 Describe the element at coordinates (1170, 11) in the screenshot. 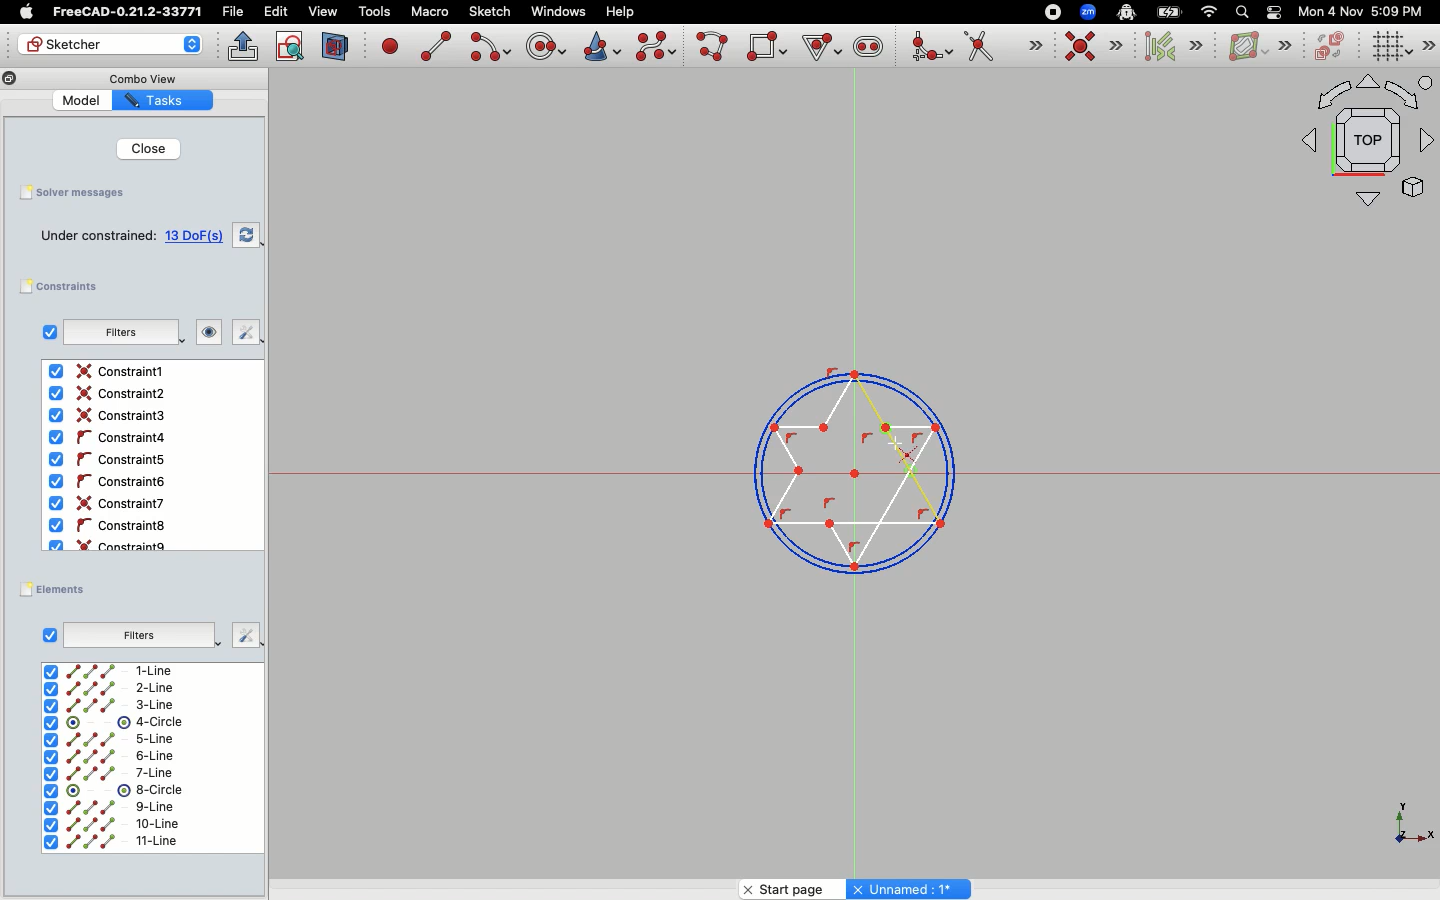

I see `Battery` at that location.